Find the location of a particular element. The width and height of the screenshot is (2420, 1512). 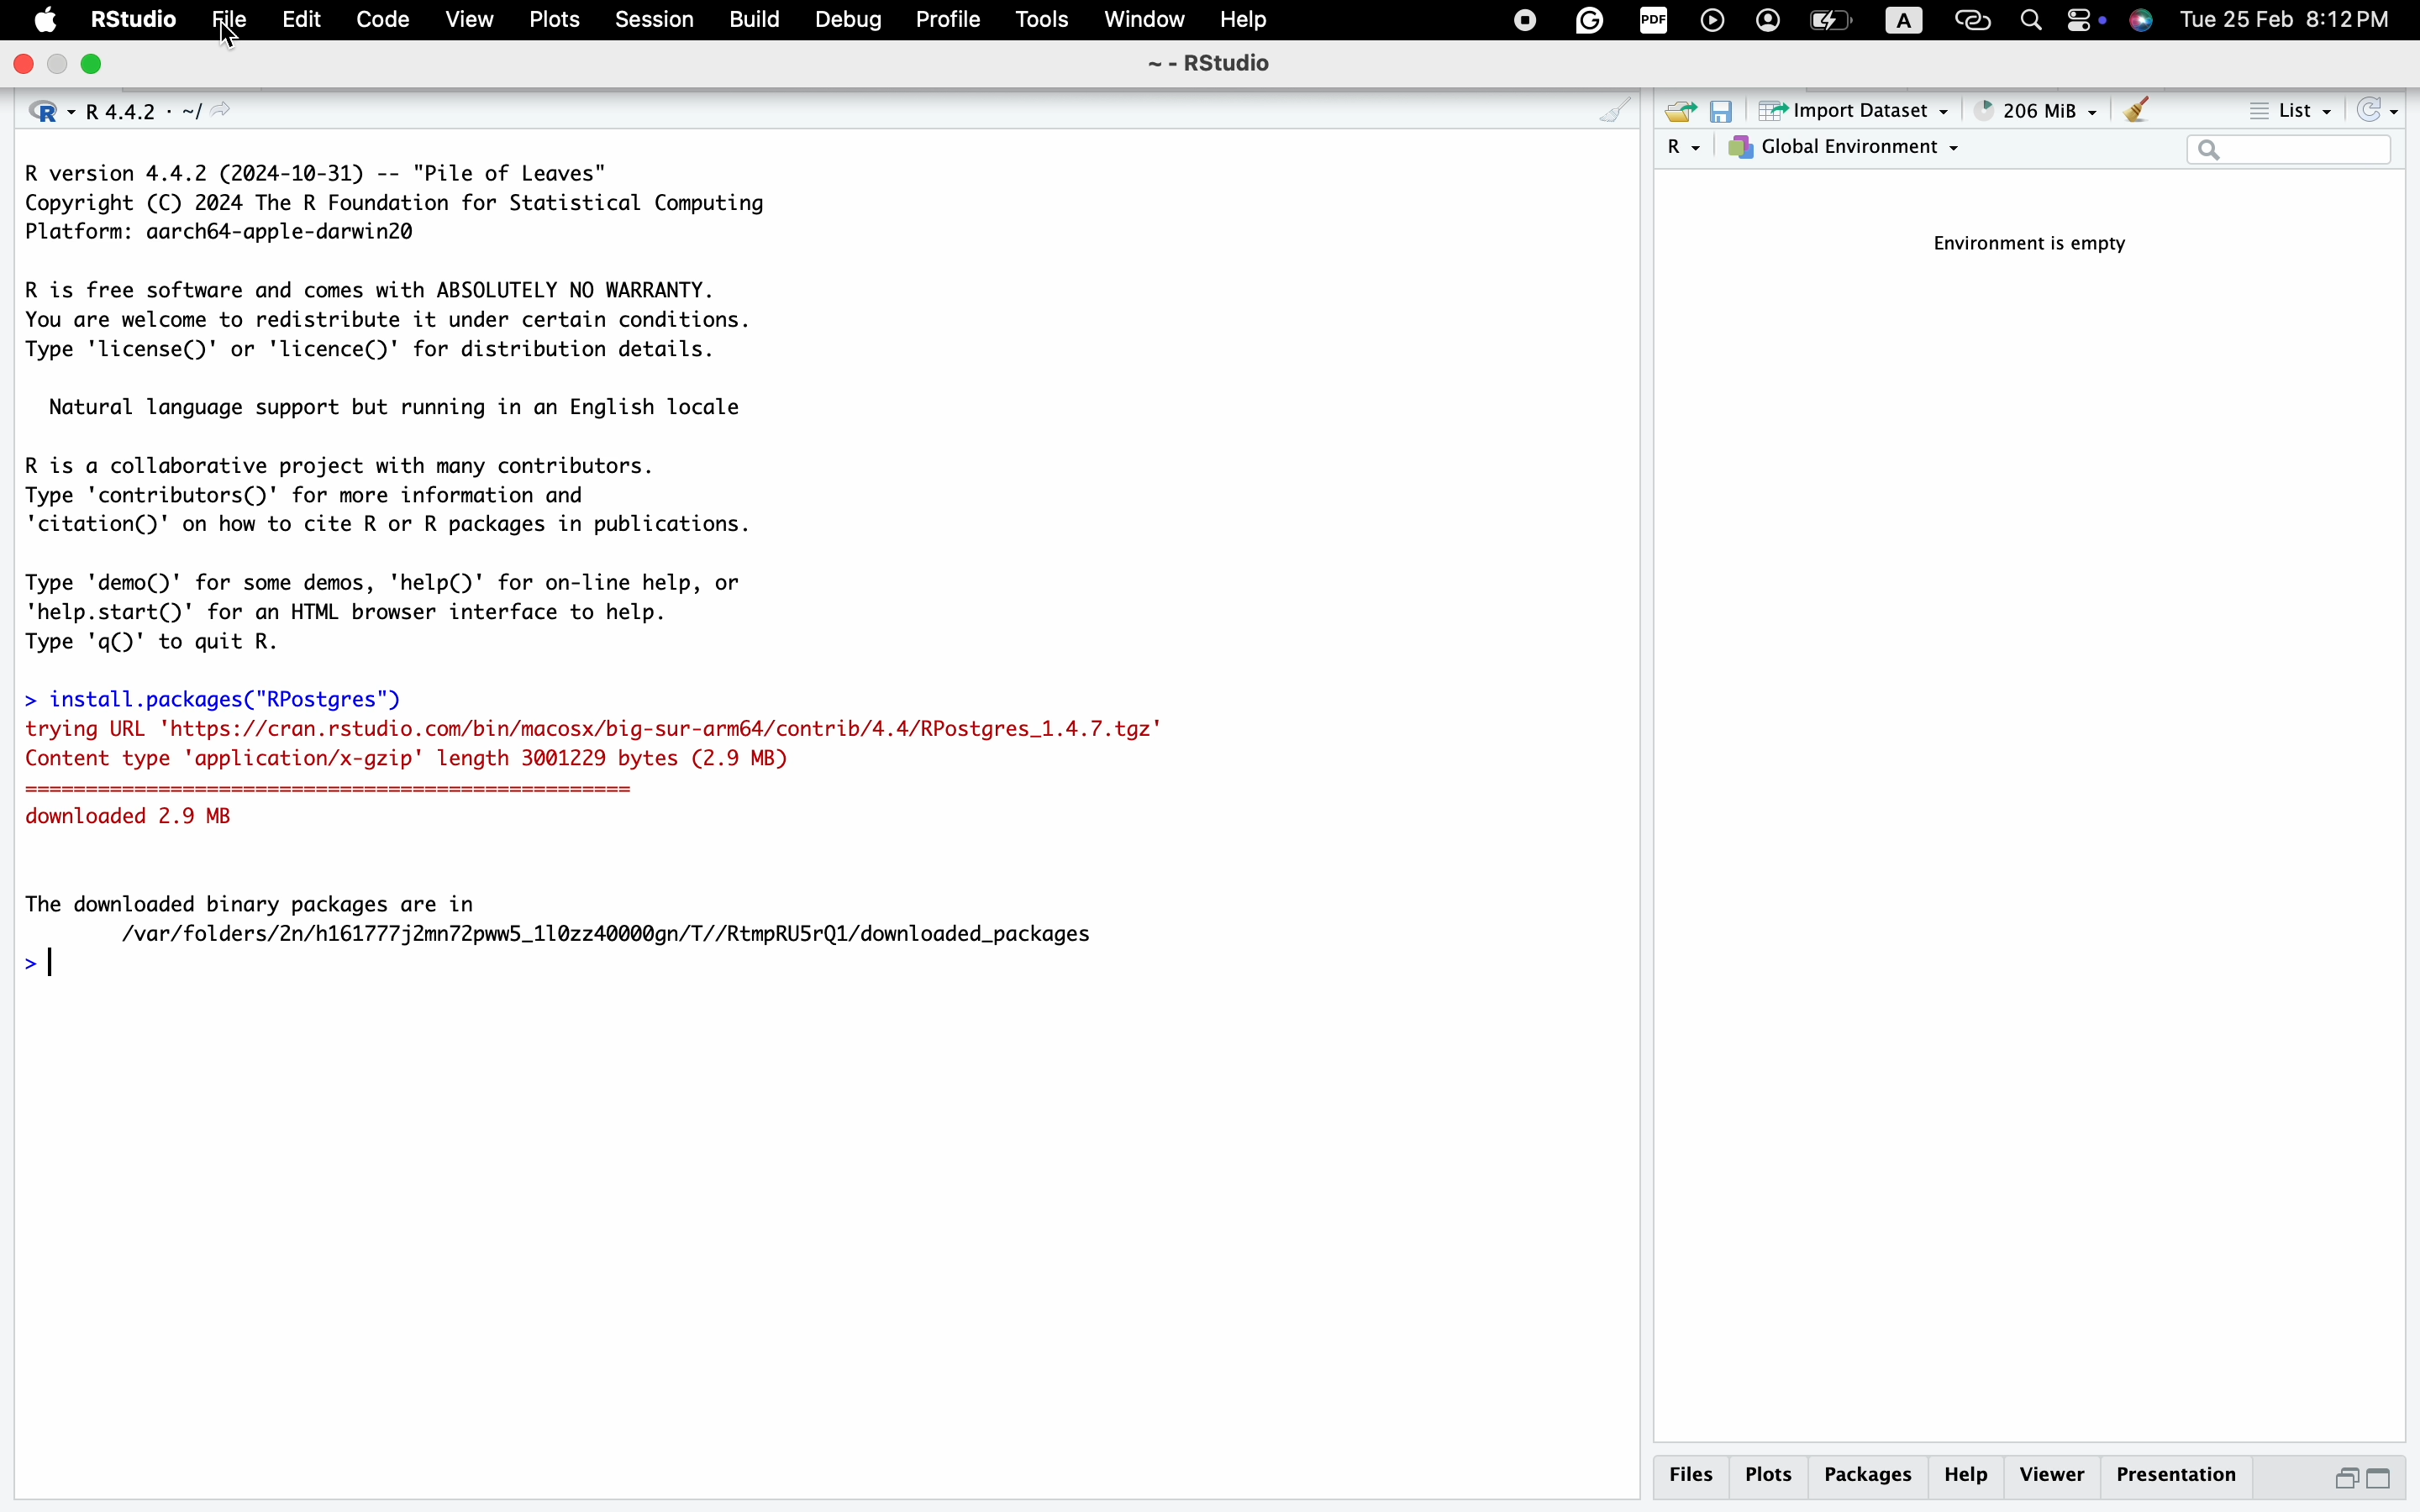

siri is located at coordinates (2144, 23).